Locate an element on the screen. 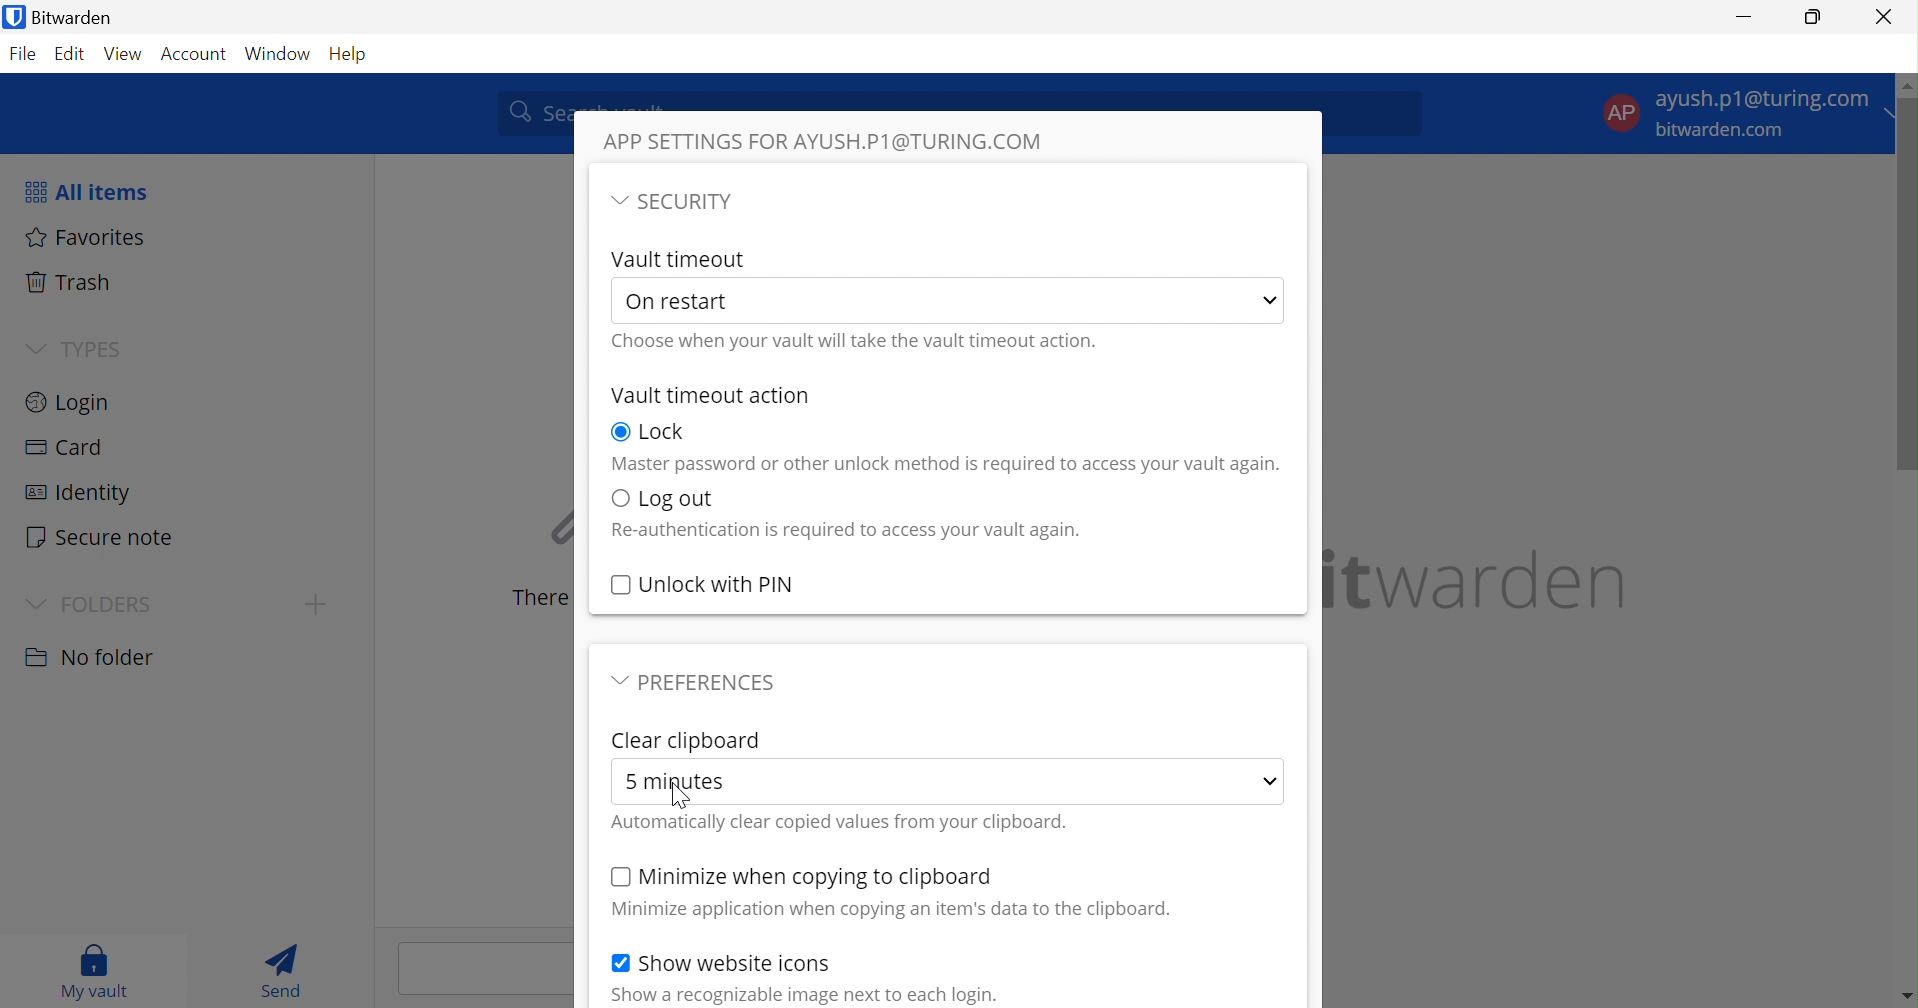  PREFERENCES is located at coordinates (713, 680).